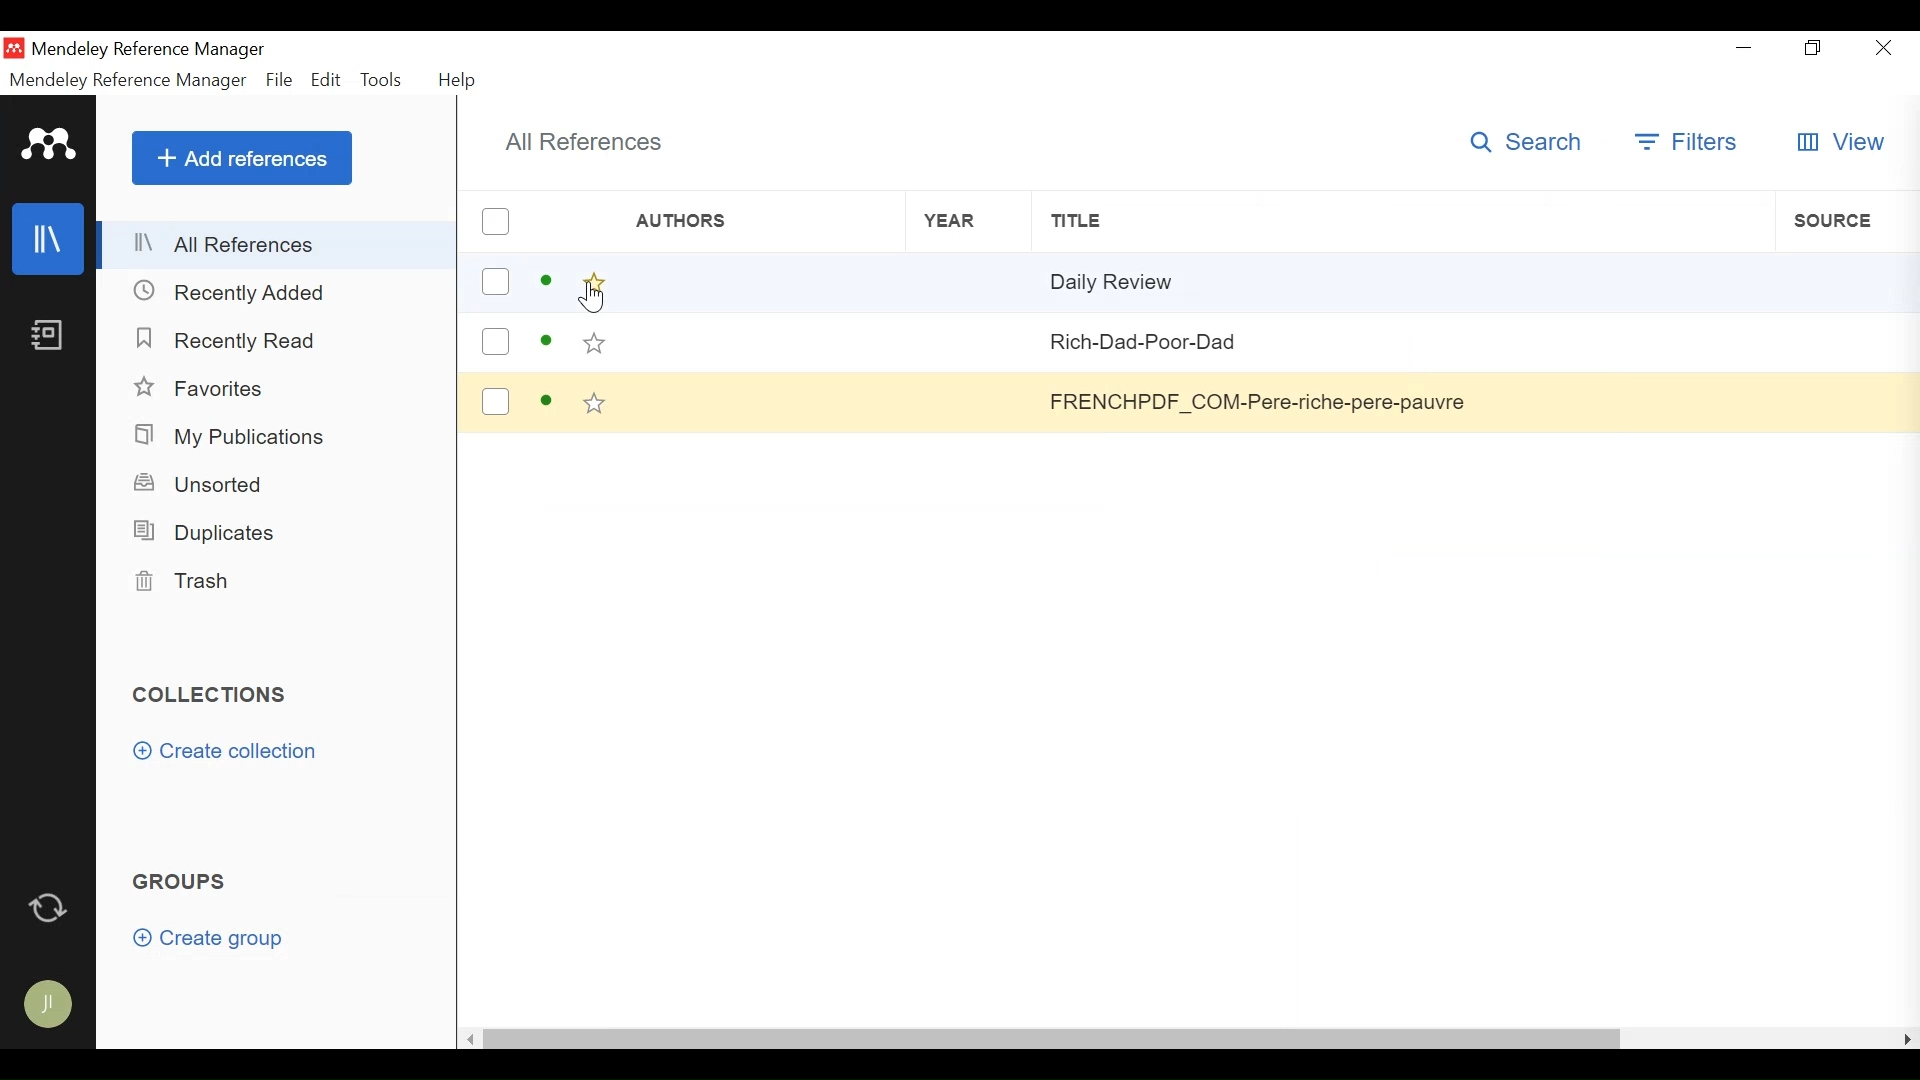 The width and height of the screenshot is (1920, 1080). What do you see at coordinates (128, 81) in the screenshot?
I see `Mendeley Reference Manager` at bounding box center [128, 81].